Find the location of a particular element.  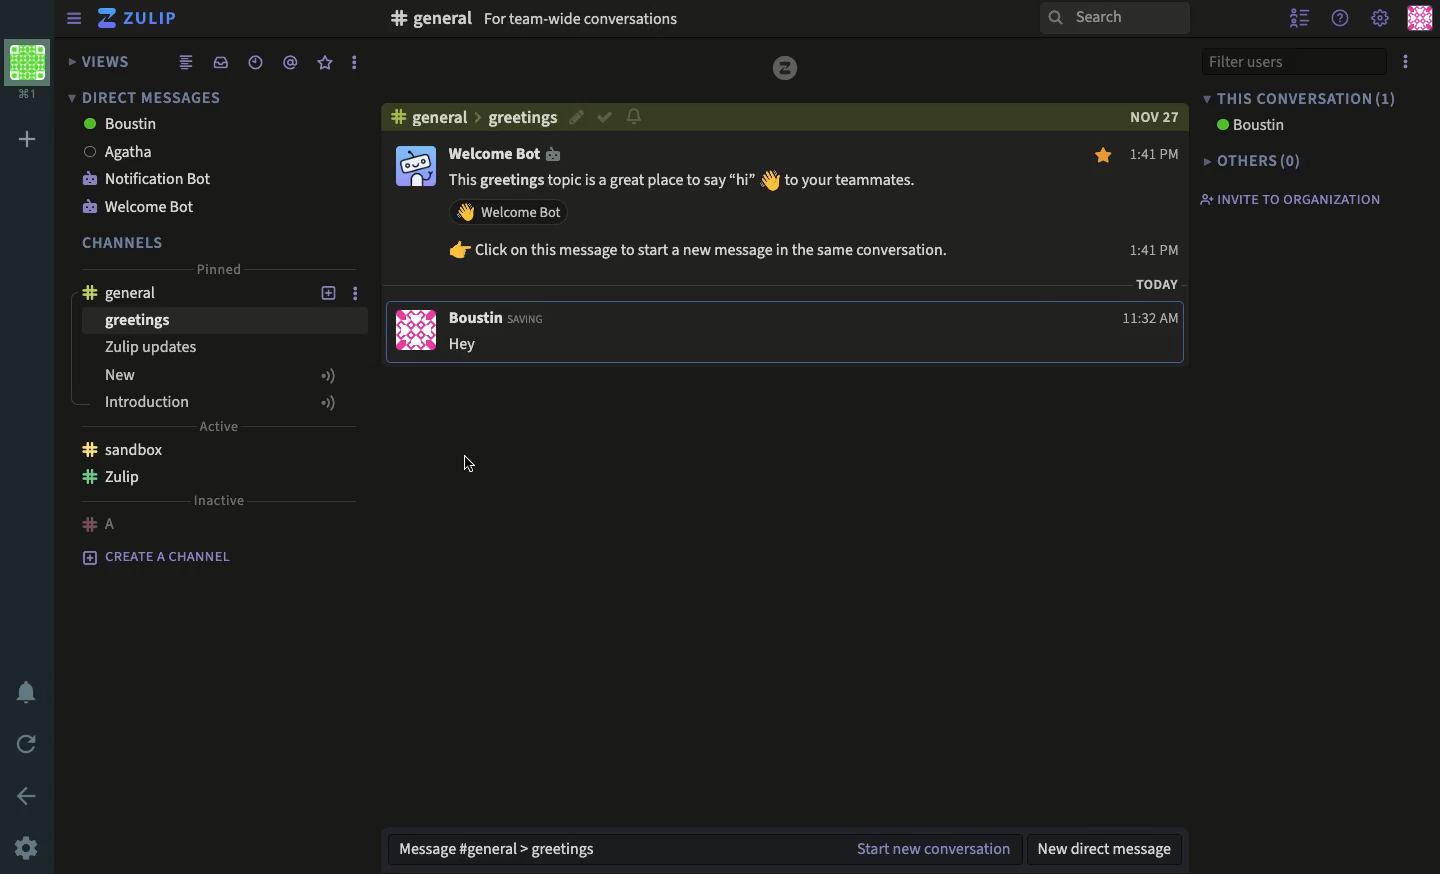

user profile is located at coordinates (1421, 18).